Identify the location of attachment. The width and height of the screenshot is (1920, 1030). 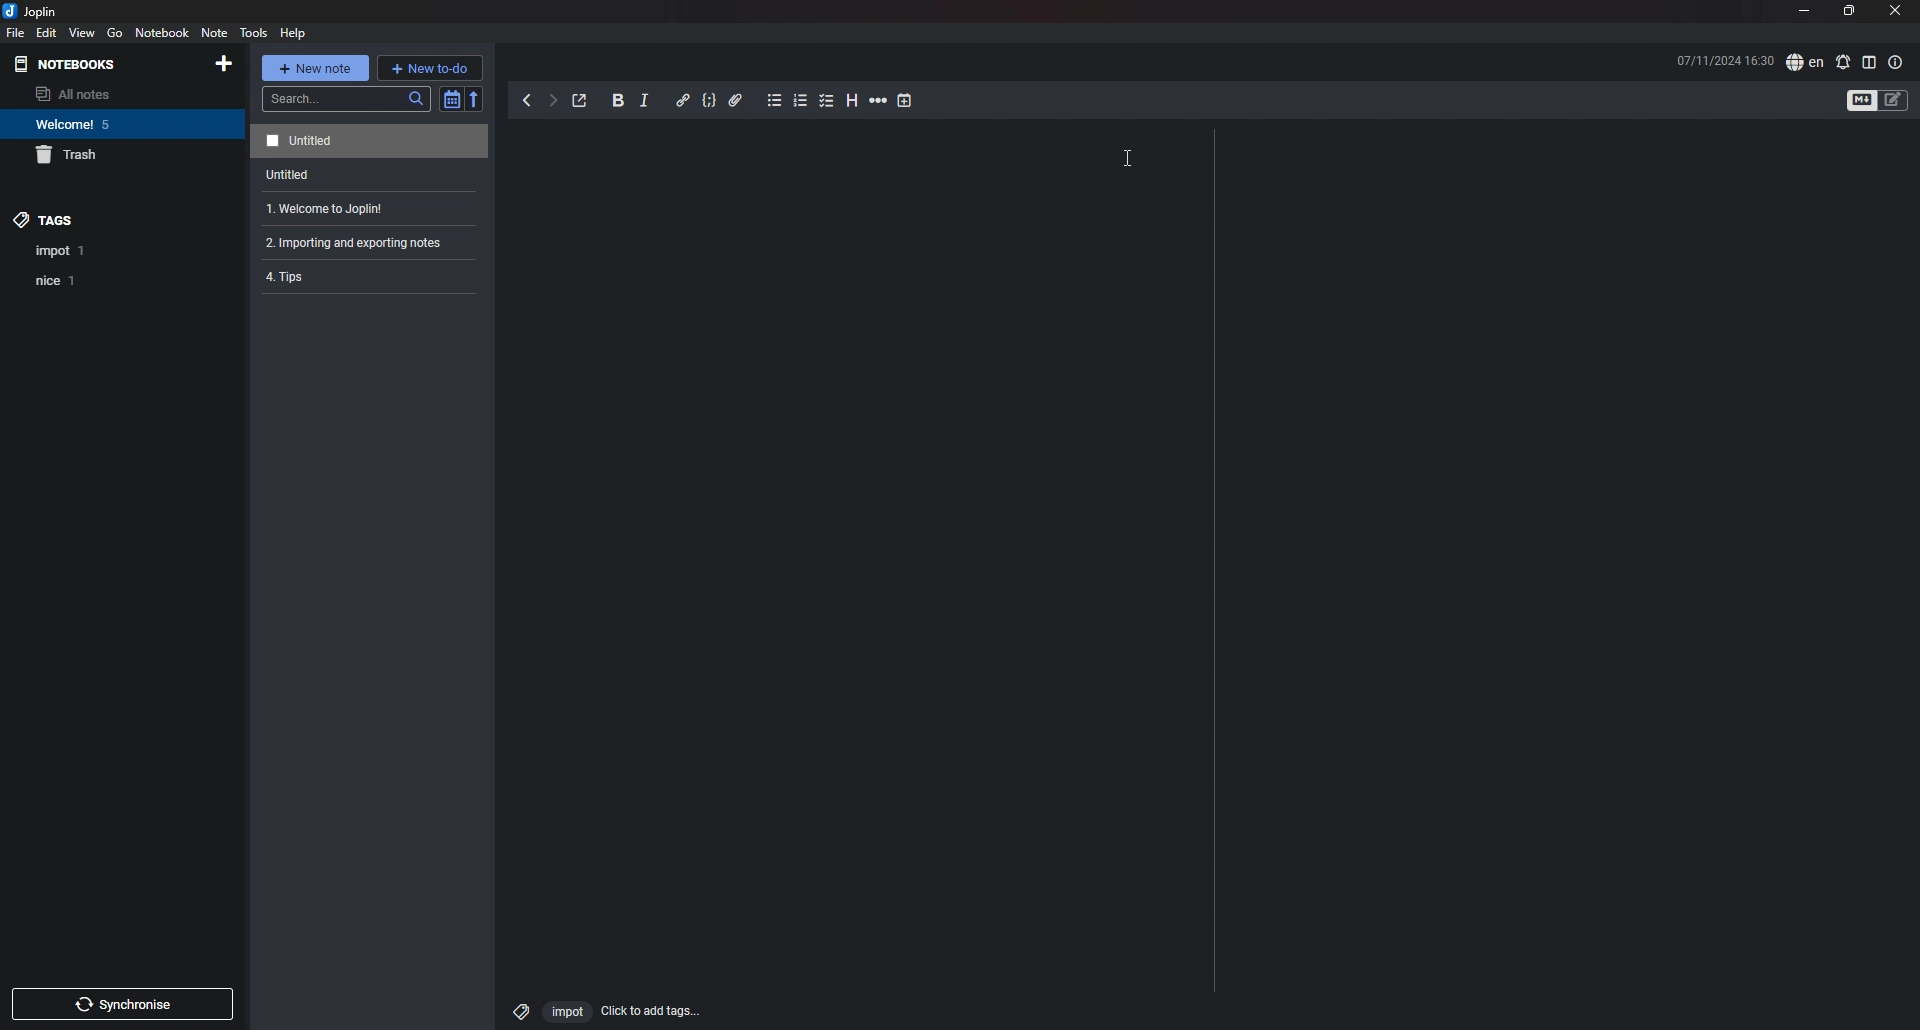
(736, 100).